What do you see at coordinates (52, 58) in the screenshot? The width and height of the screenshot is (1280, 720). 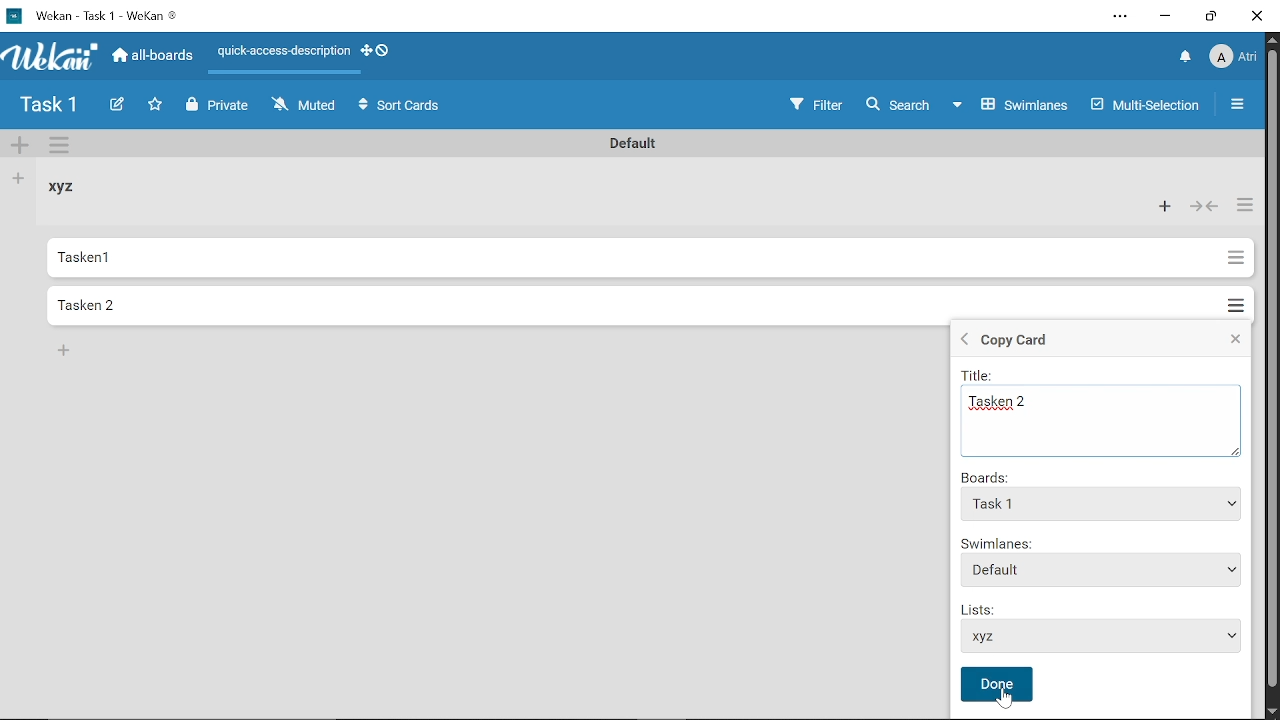 I see `Wekan logo` at bounding box center [52, 58].